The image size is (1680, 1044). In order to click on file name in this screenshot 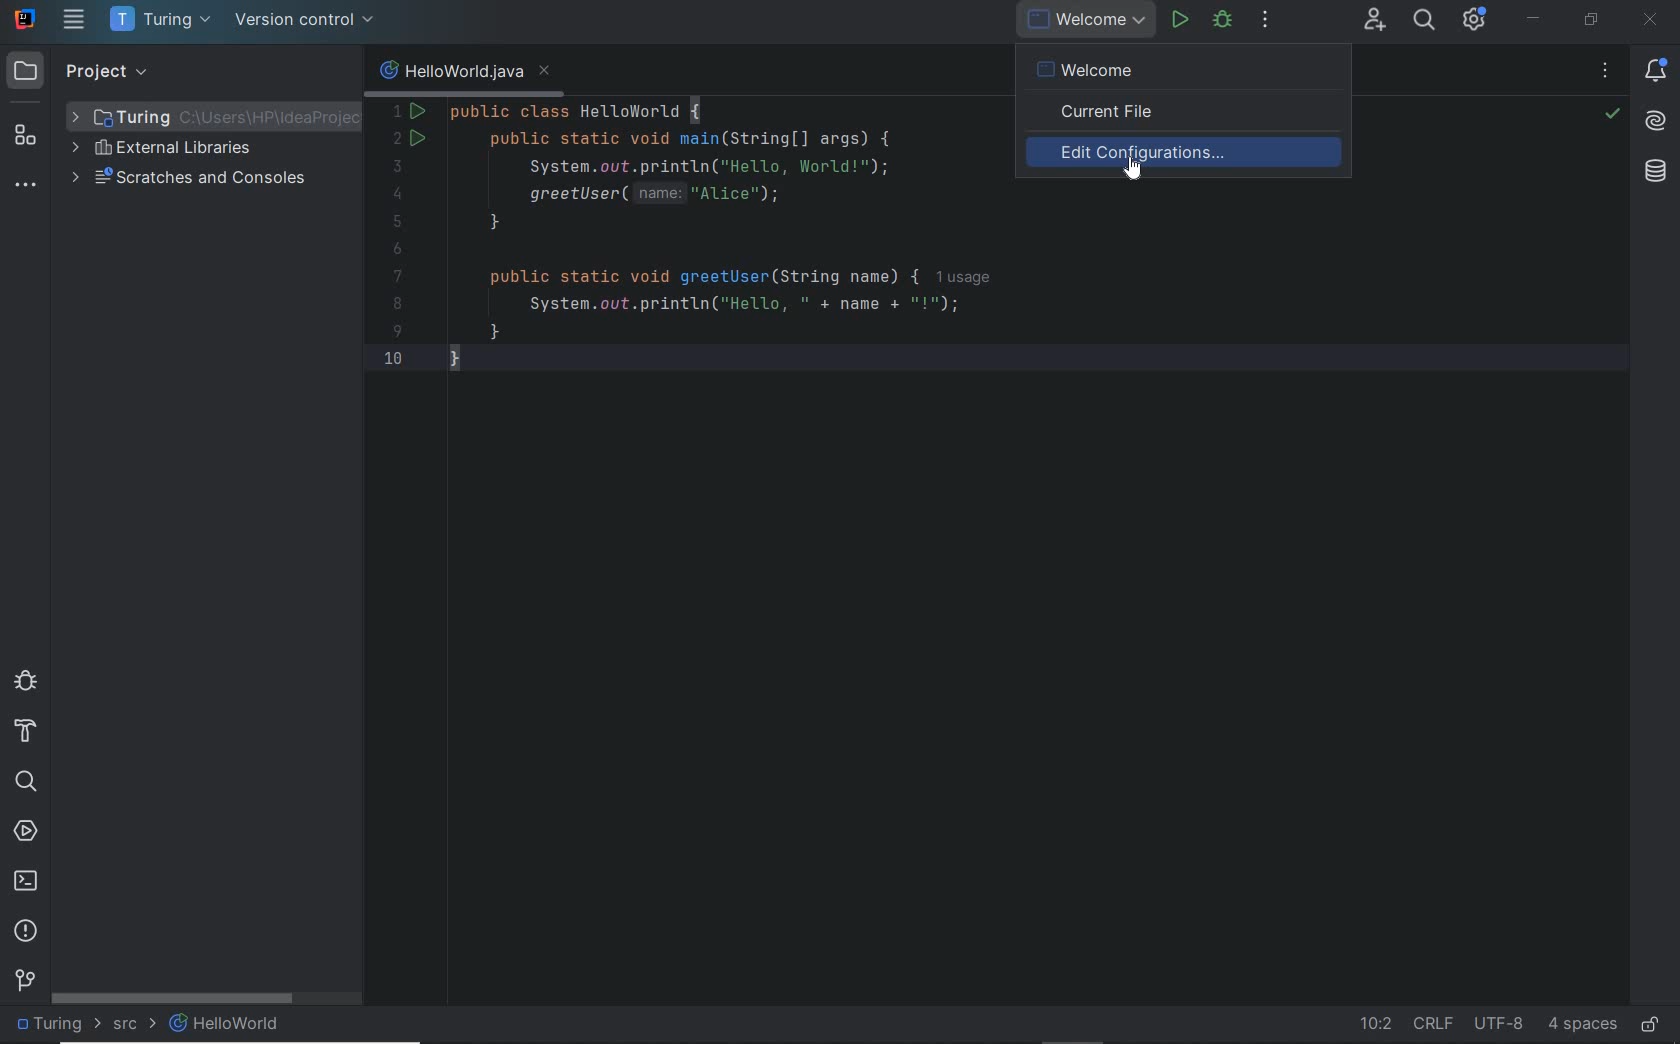, I will do `click(463, 71)`.